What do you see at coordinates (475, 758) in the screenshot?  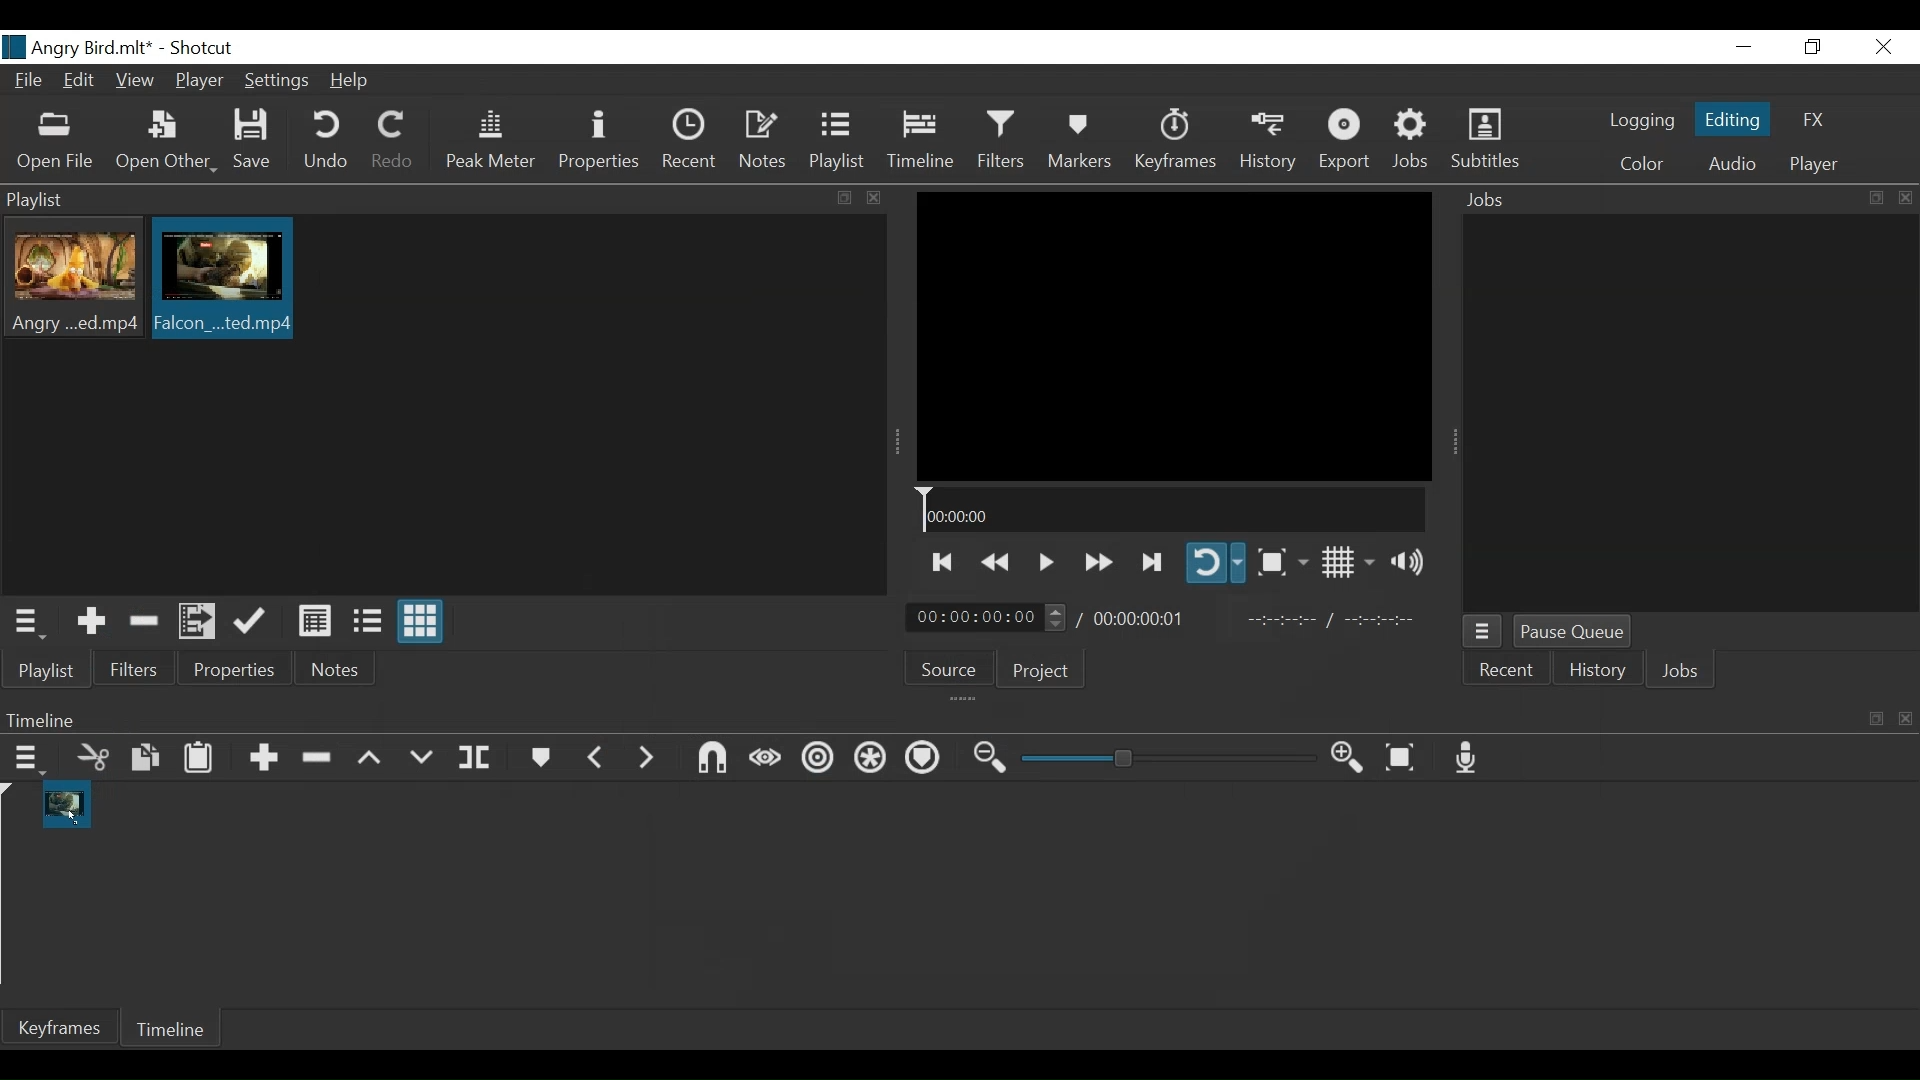 I see `Split at playhead` at bounding box center [475, 758].